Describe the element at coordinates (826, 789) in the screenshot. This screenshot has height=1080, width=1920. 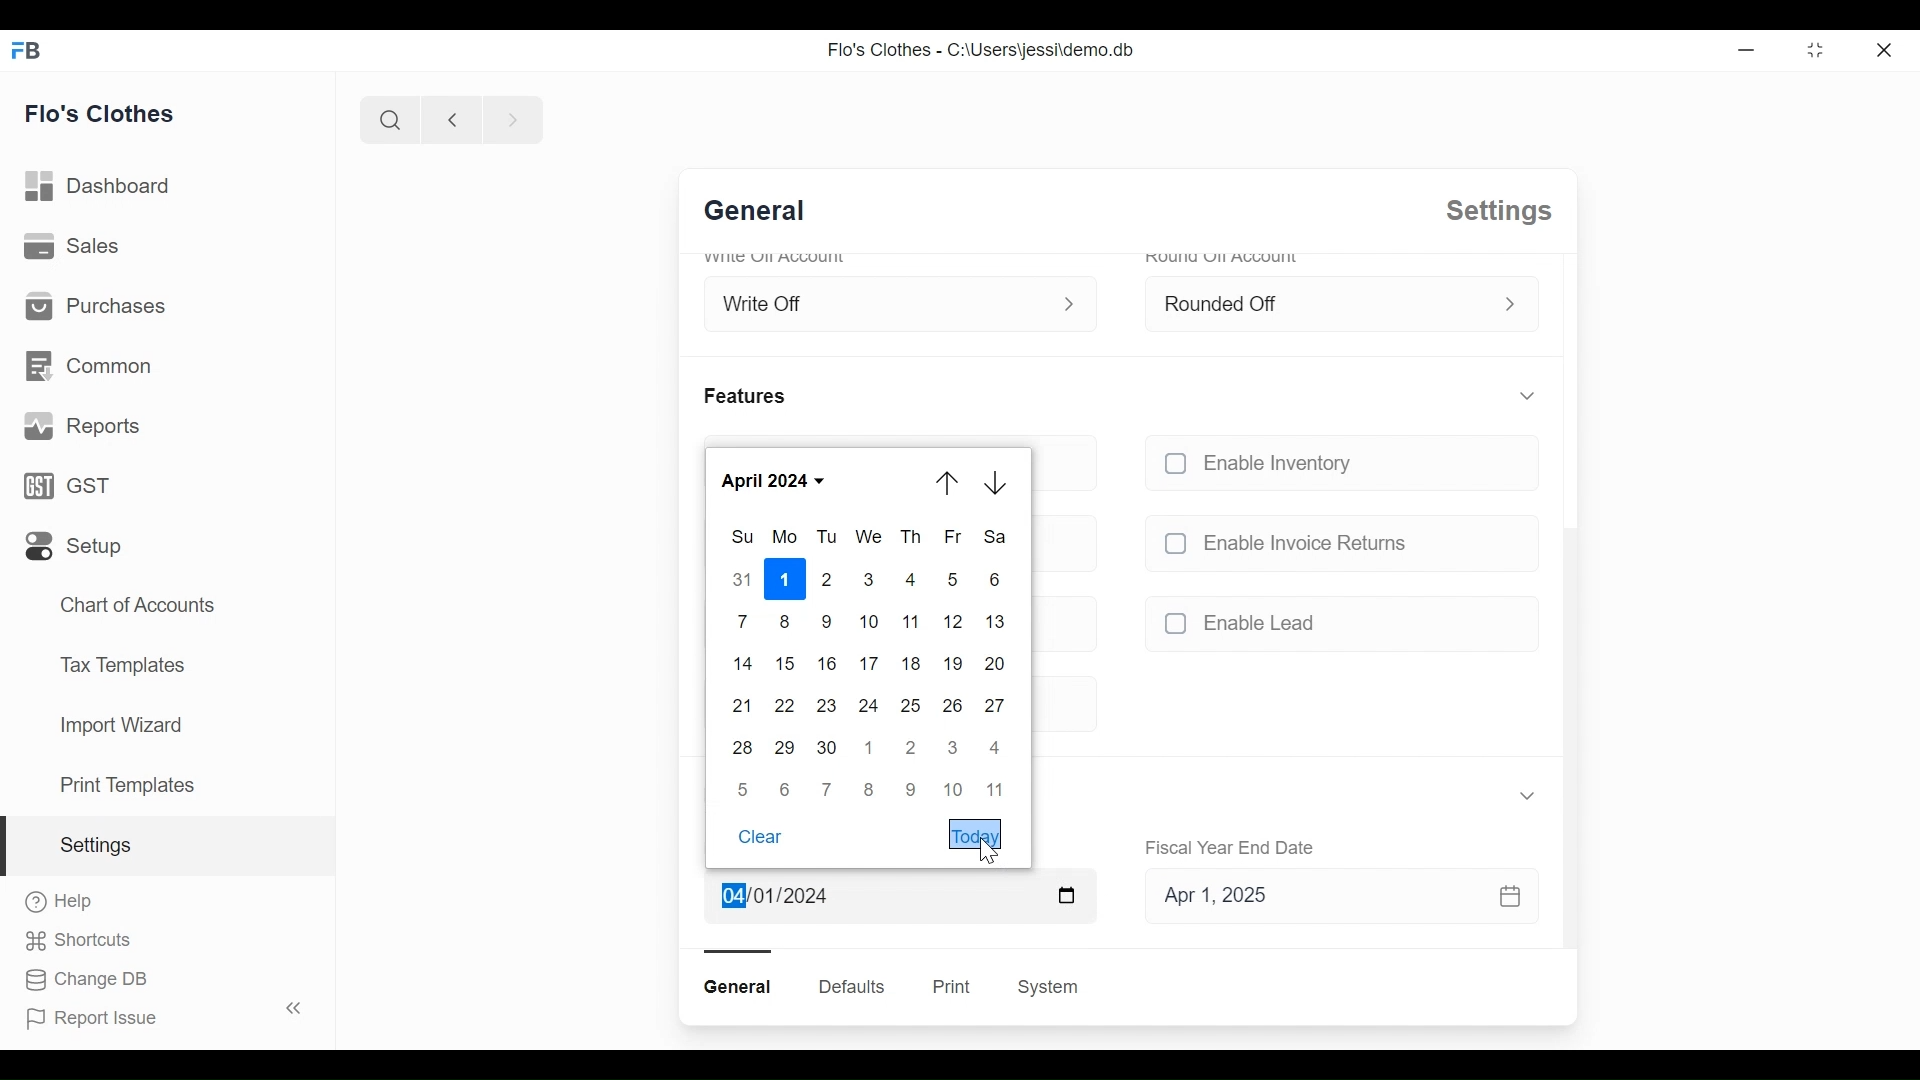
I see `7` at that location.